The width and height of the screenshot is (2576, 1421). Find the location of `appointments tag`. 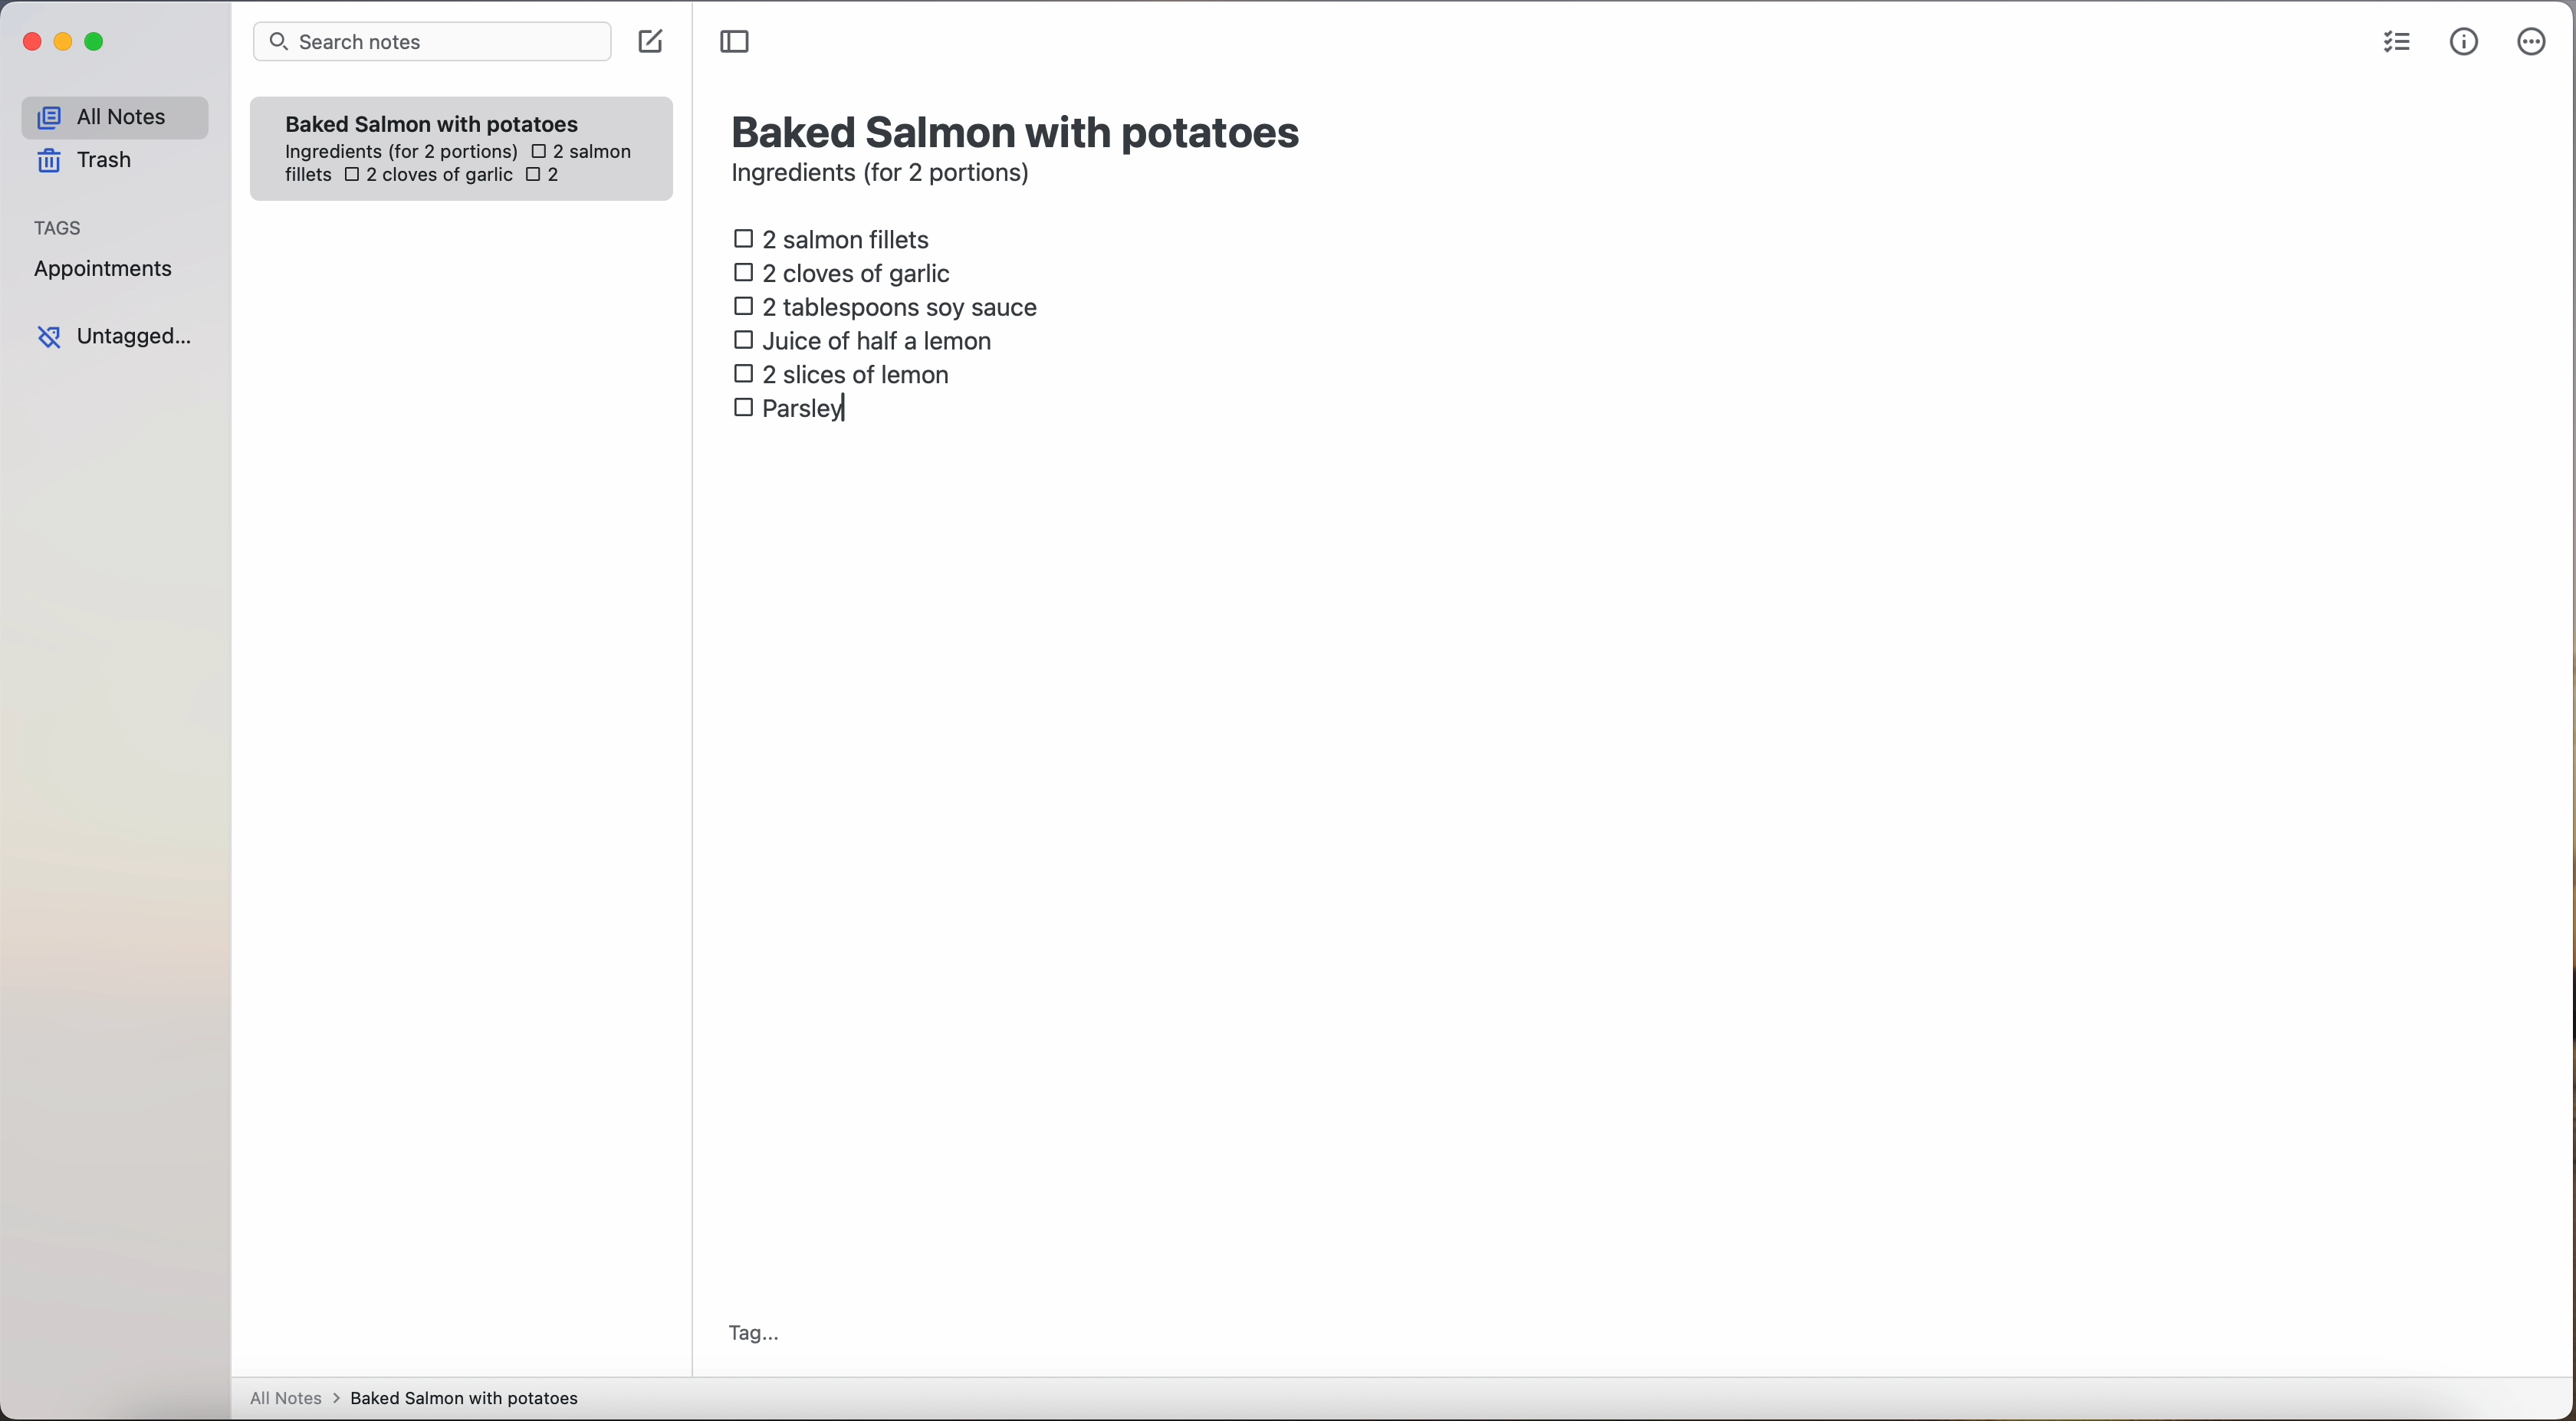

appointments tag is located at coordinates (106, 265).